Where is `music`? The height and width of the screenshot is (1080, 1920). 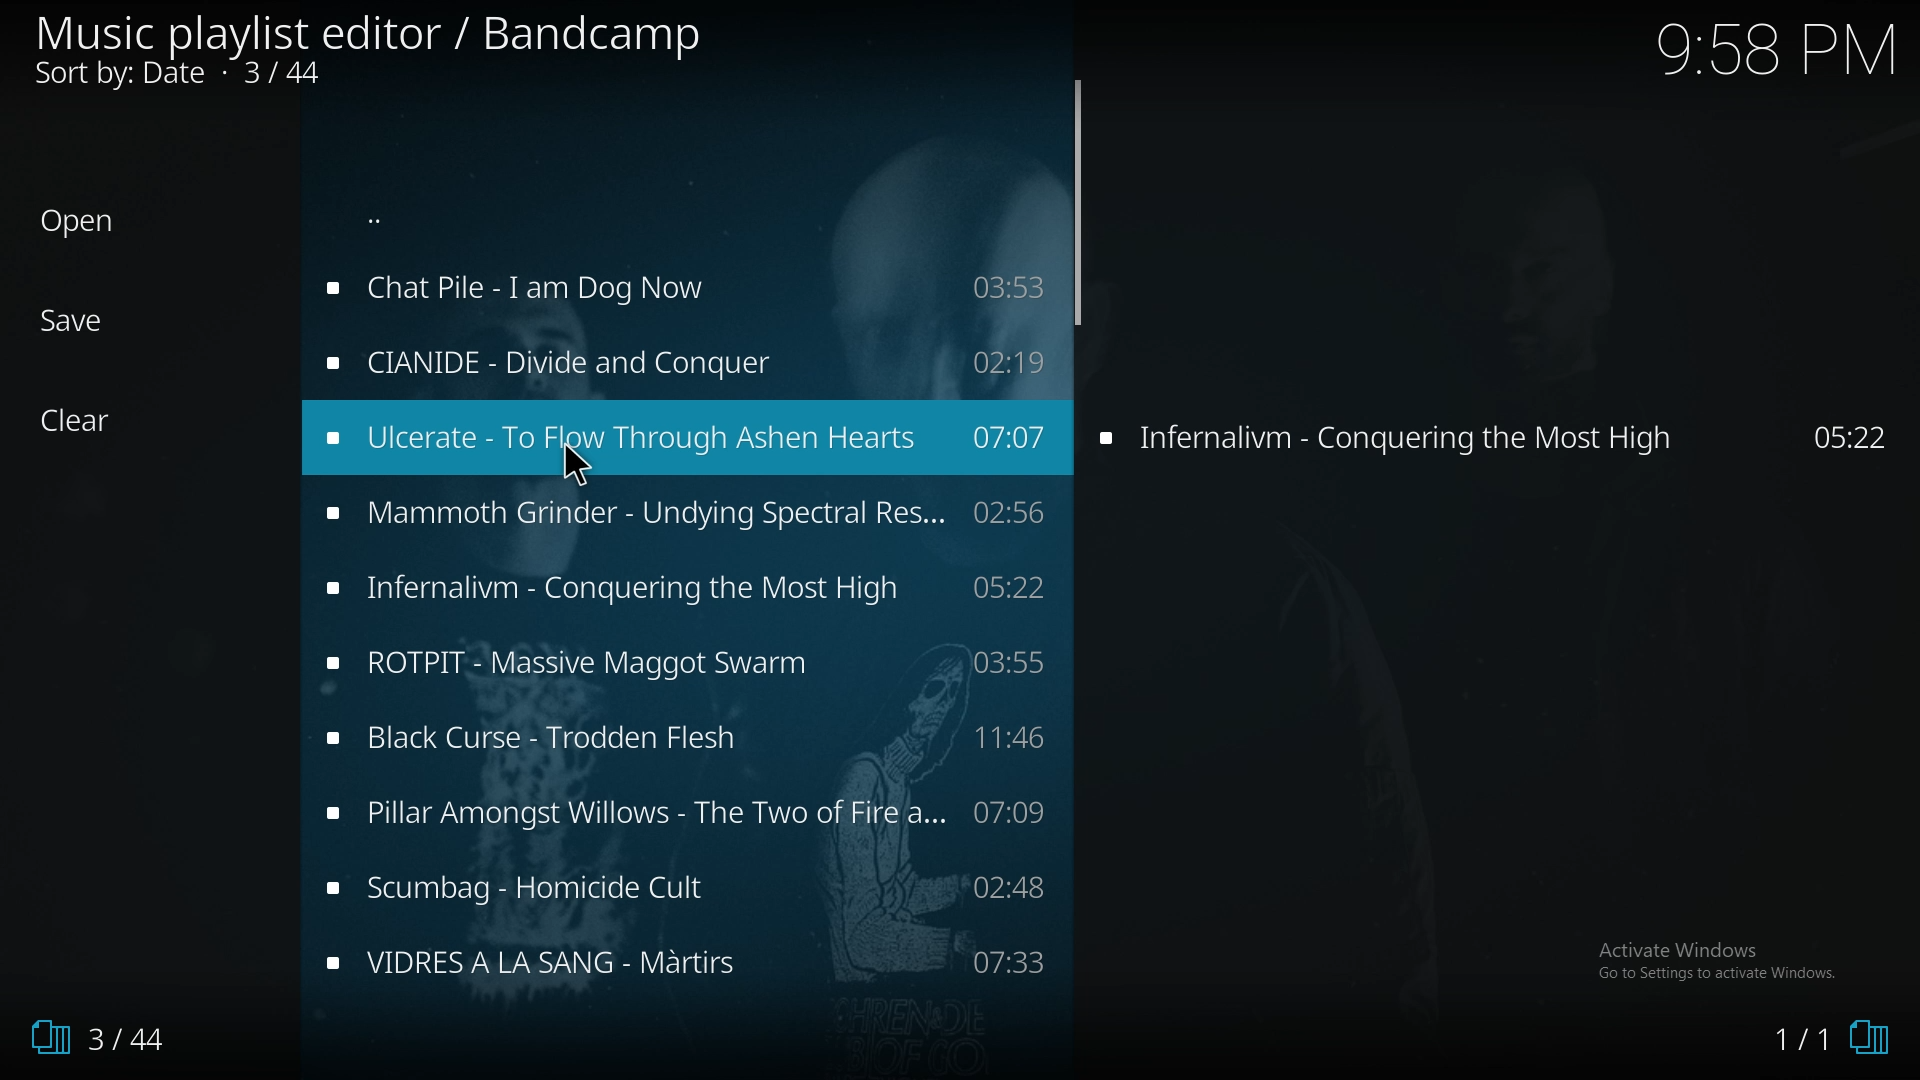
music is located at coordinates (685, 957).